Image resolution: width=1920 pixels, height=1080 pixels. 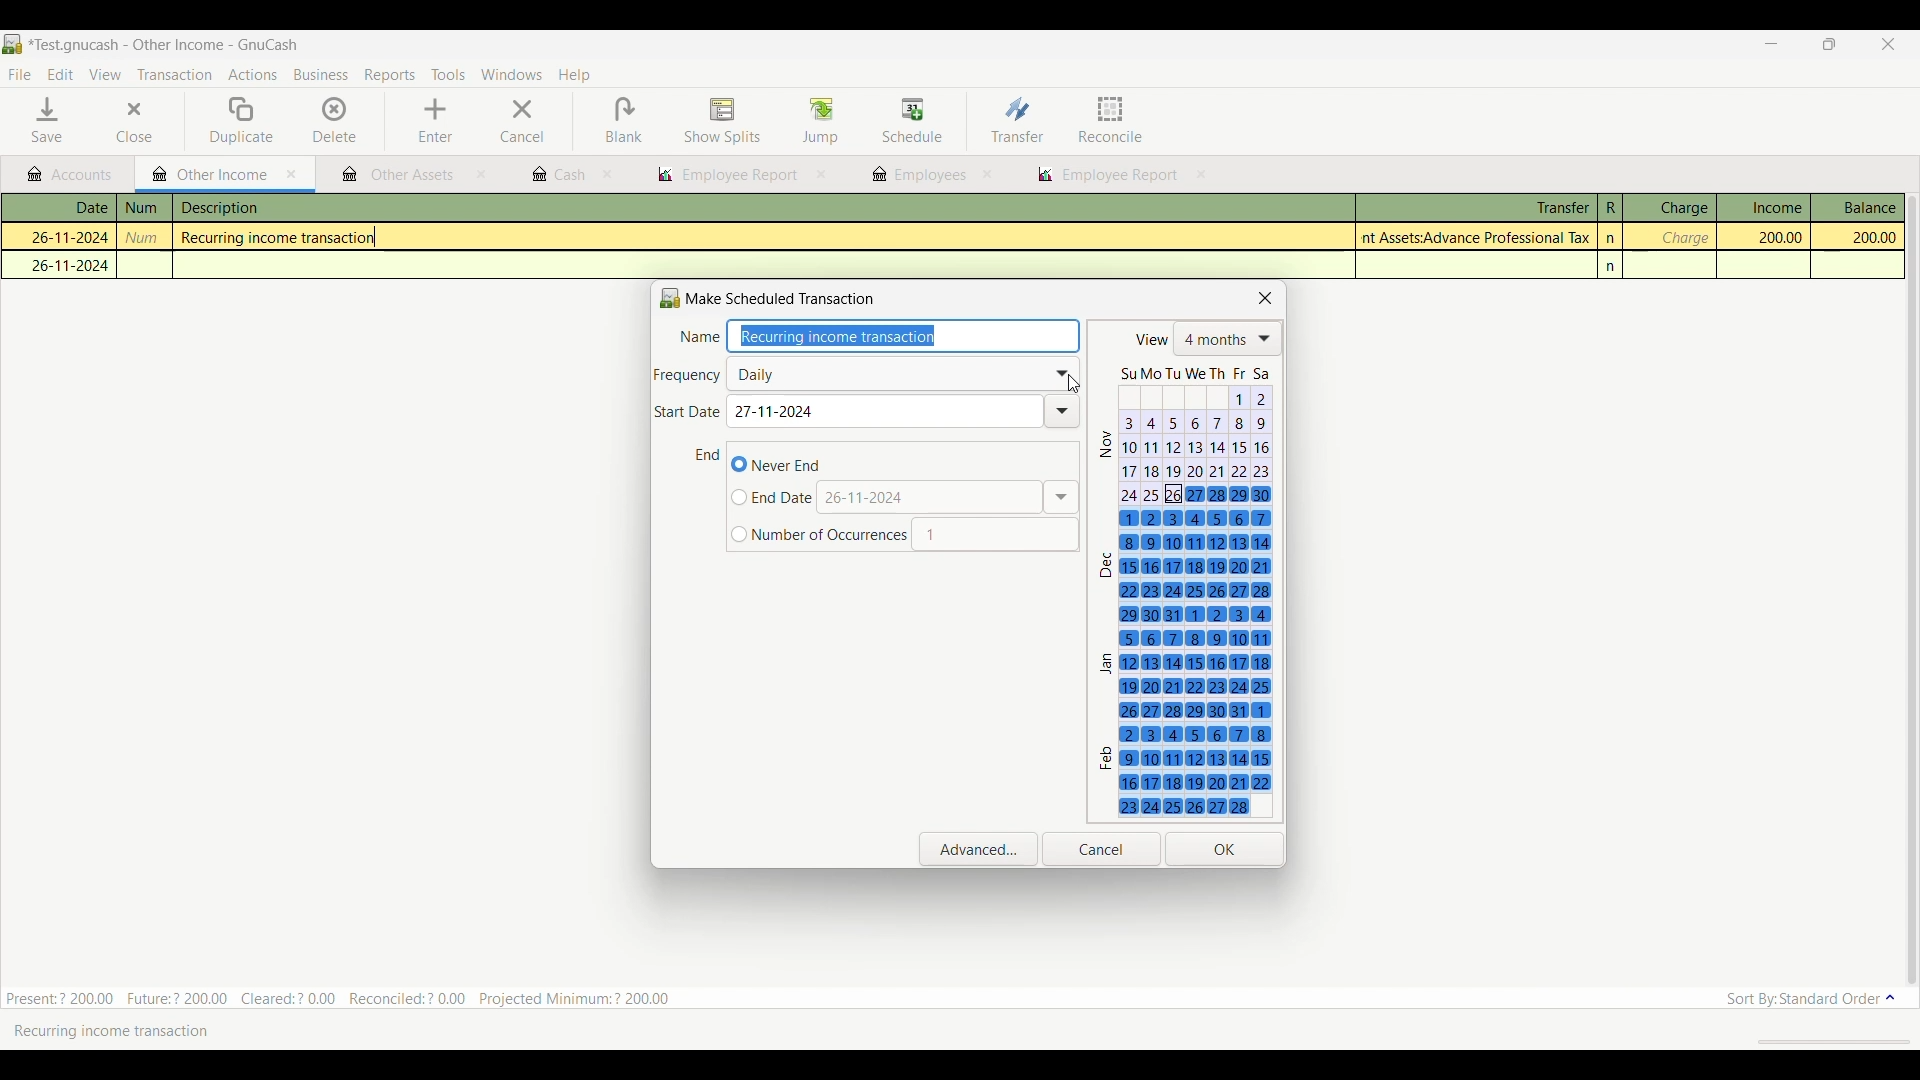 What do you see at coordinates (19, 75) in the screenshot?
I see `File menu` at bounding box center [19, 75].